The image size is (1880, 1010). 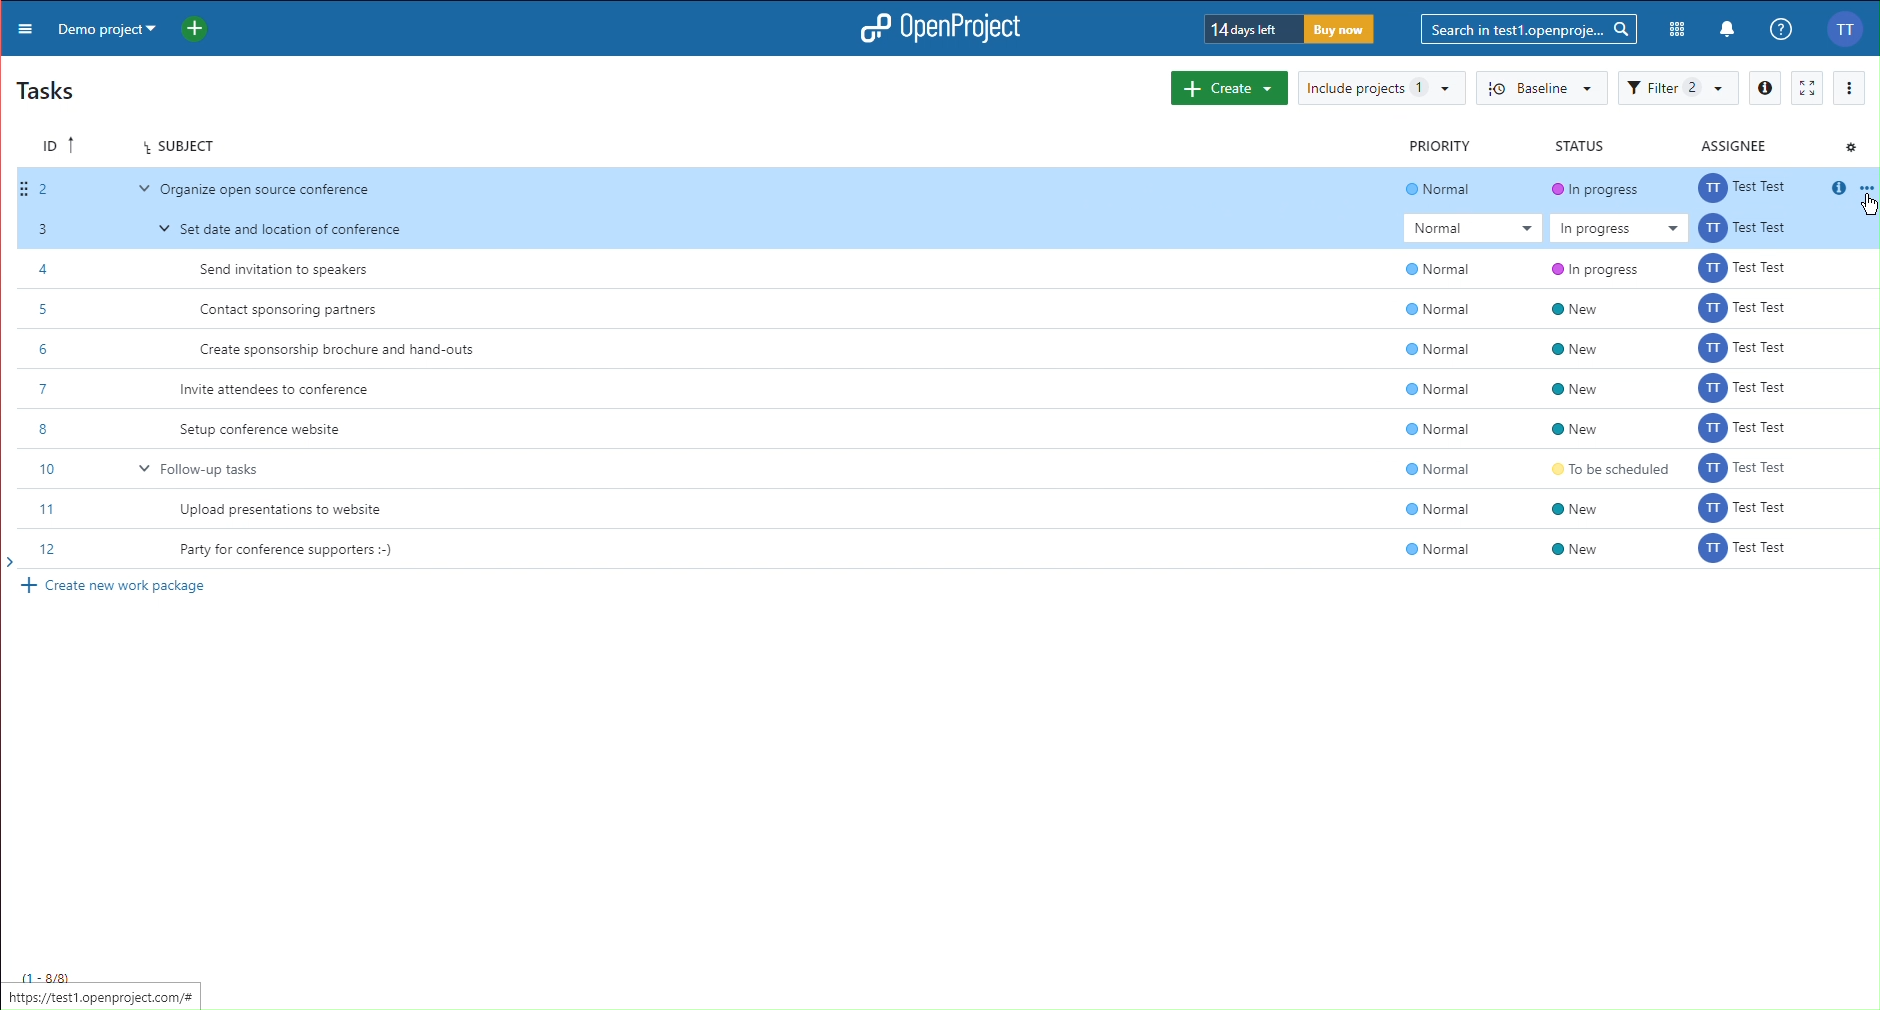 What do you see at coordinates (107, 27) in the screenshot?
I see `Demo project` at bounding box center [107, 27].